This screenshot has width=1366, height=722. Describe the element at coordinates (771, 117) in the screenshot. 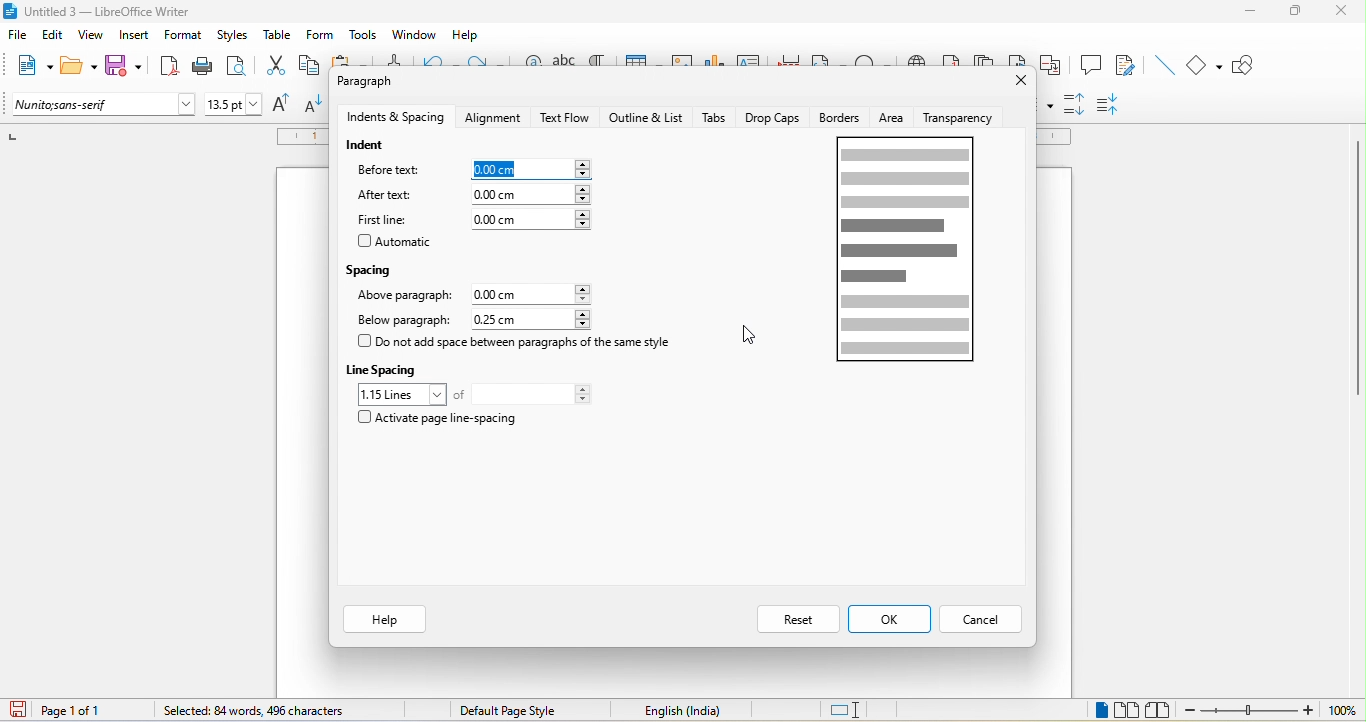

I see `drop caps` at that location.